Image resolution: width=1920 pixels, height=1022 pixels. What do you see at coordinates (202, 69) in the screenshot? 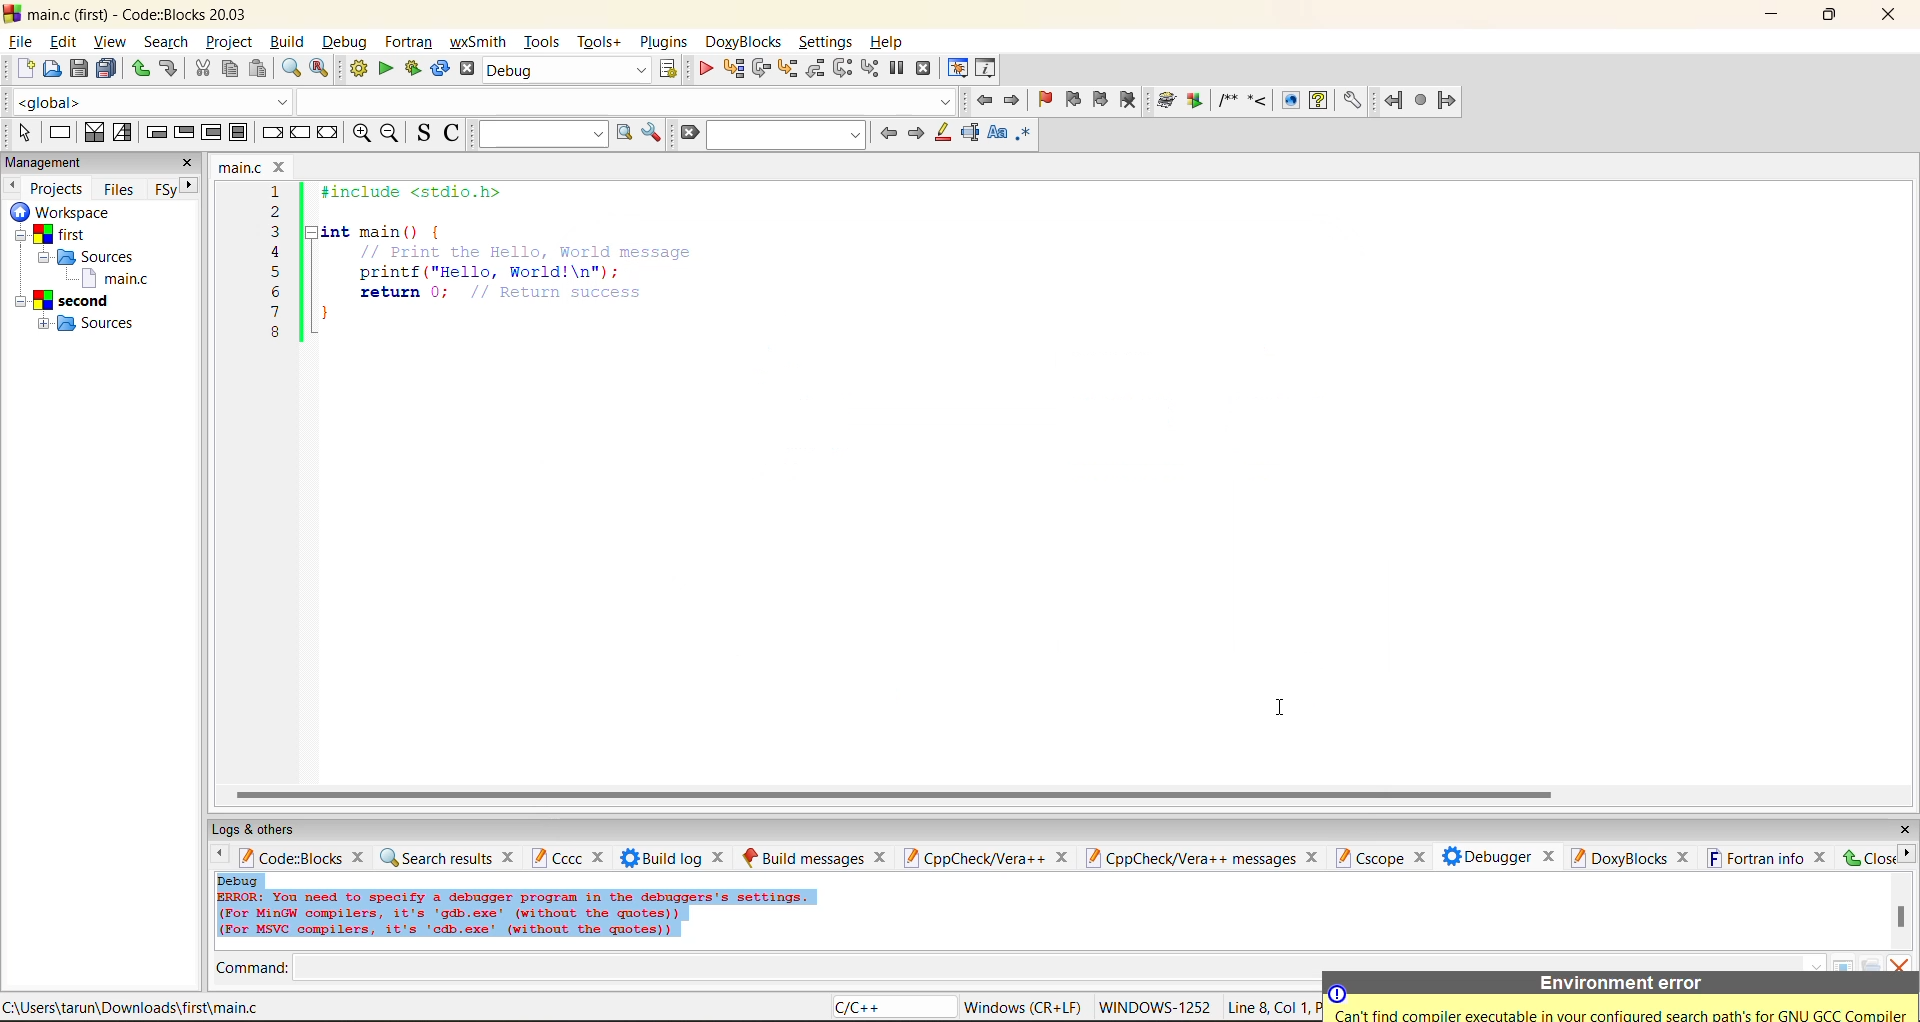
I see `cut` at bounding box center [202, 69].